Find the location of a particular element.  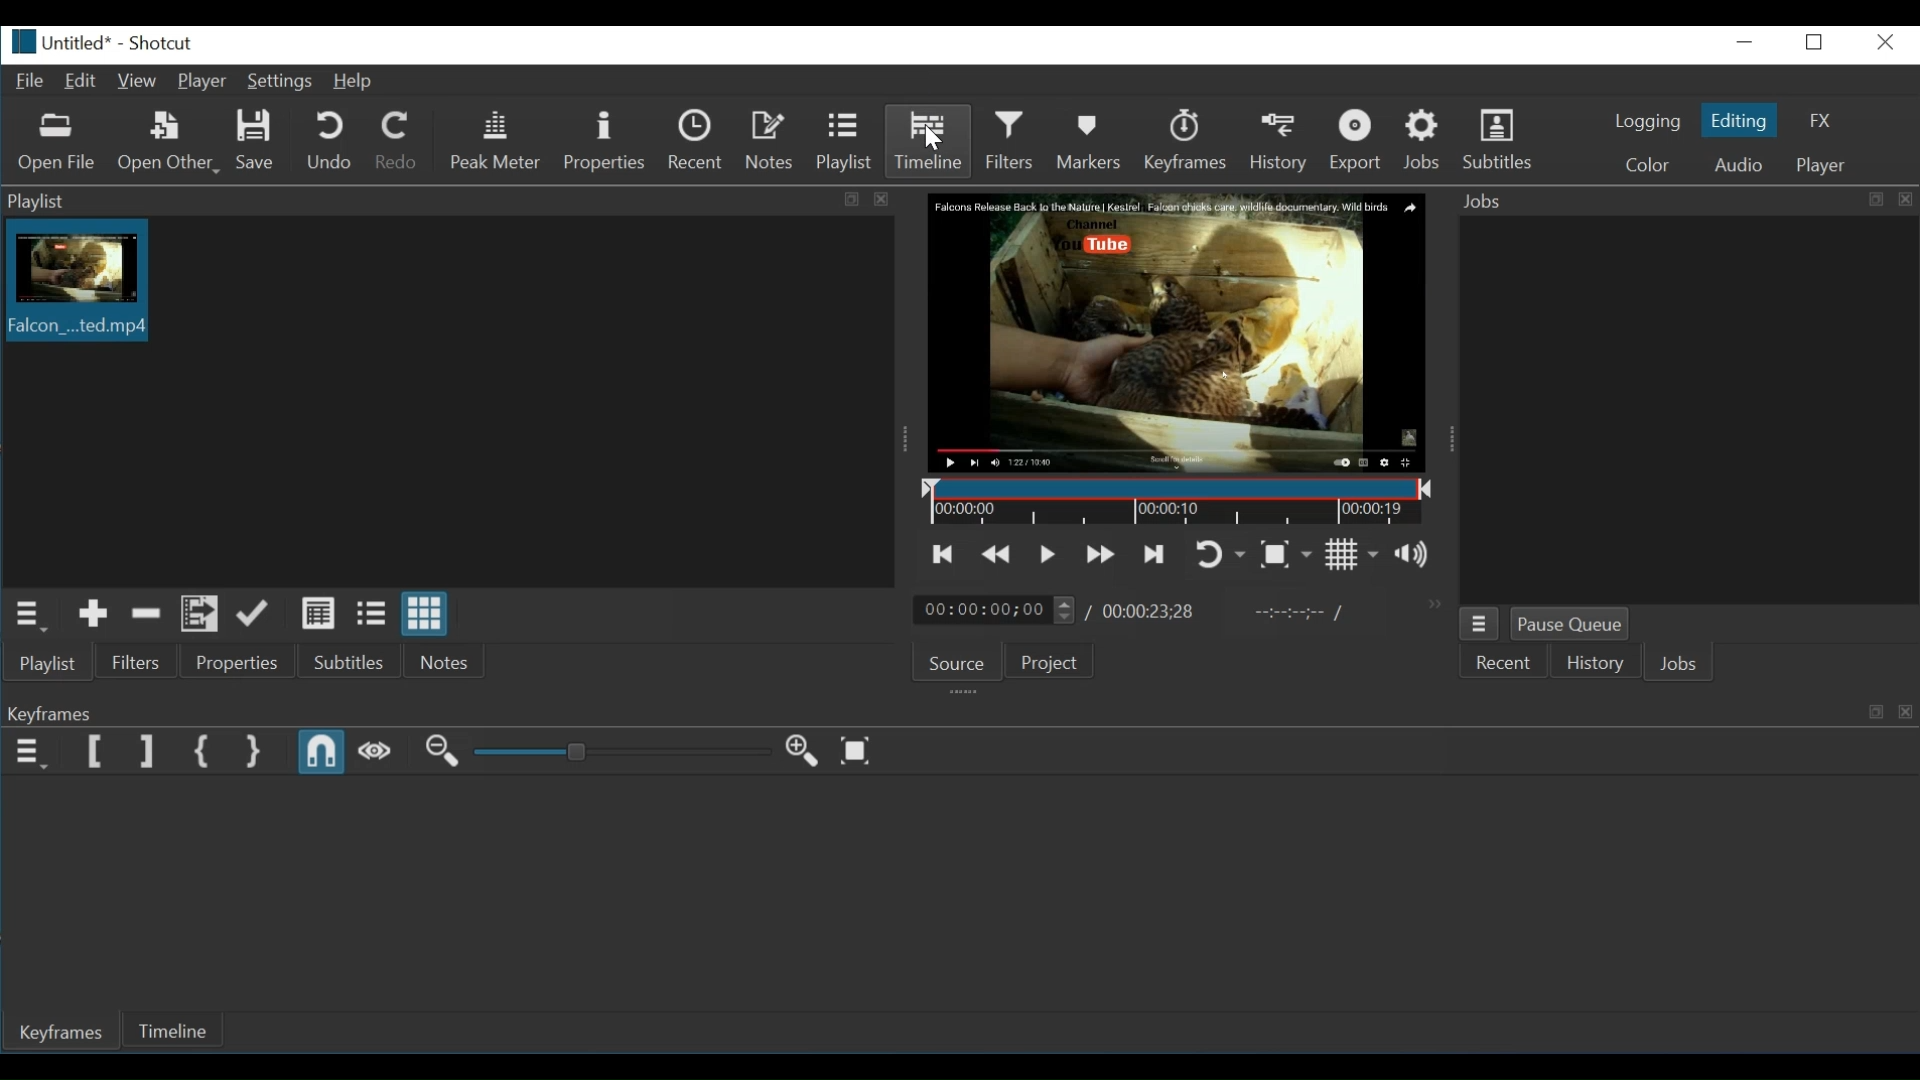

View is located at coordinates (136, 82).